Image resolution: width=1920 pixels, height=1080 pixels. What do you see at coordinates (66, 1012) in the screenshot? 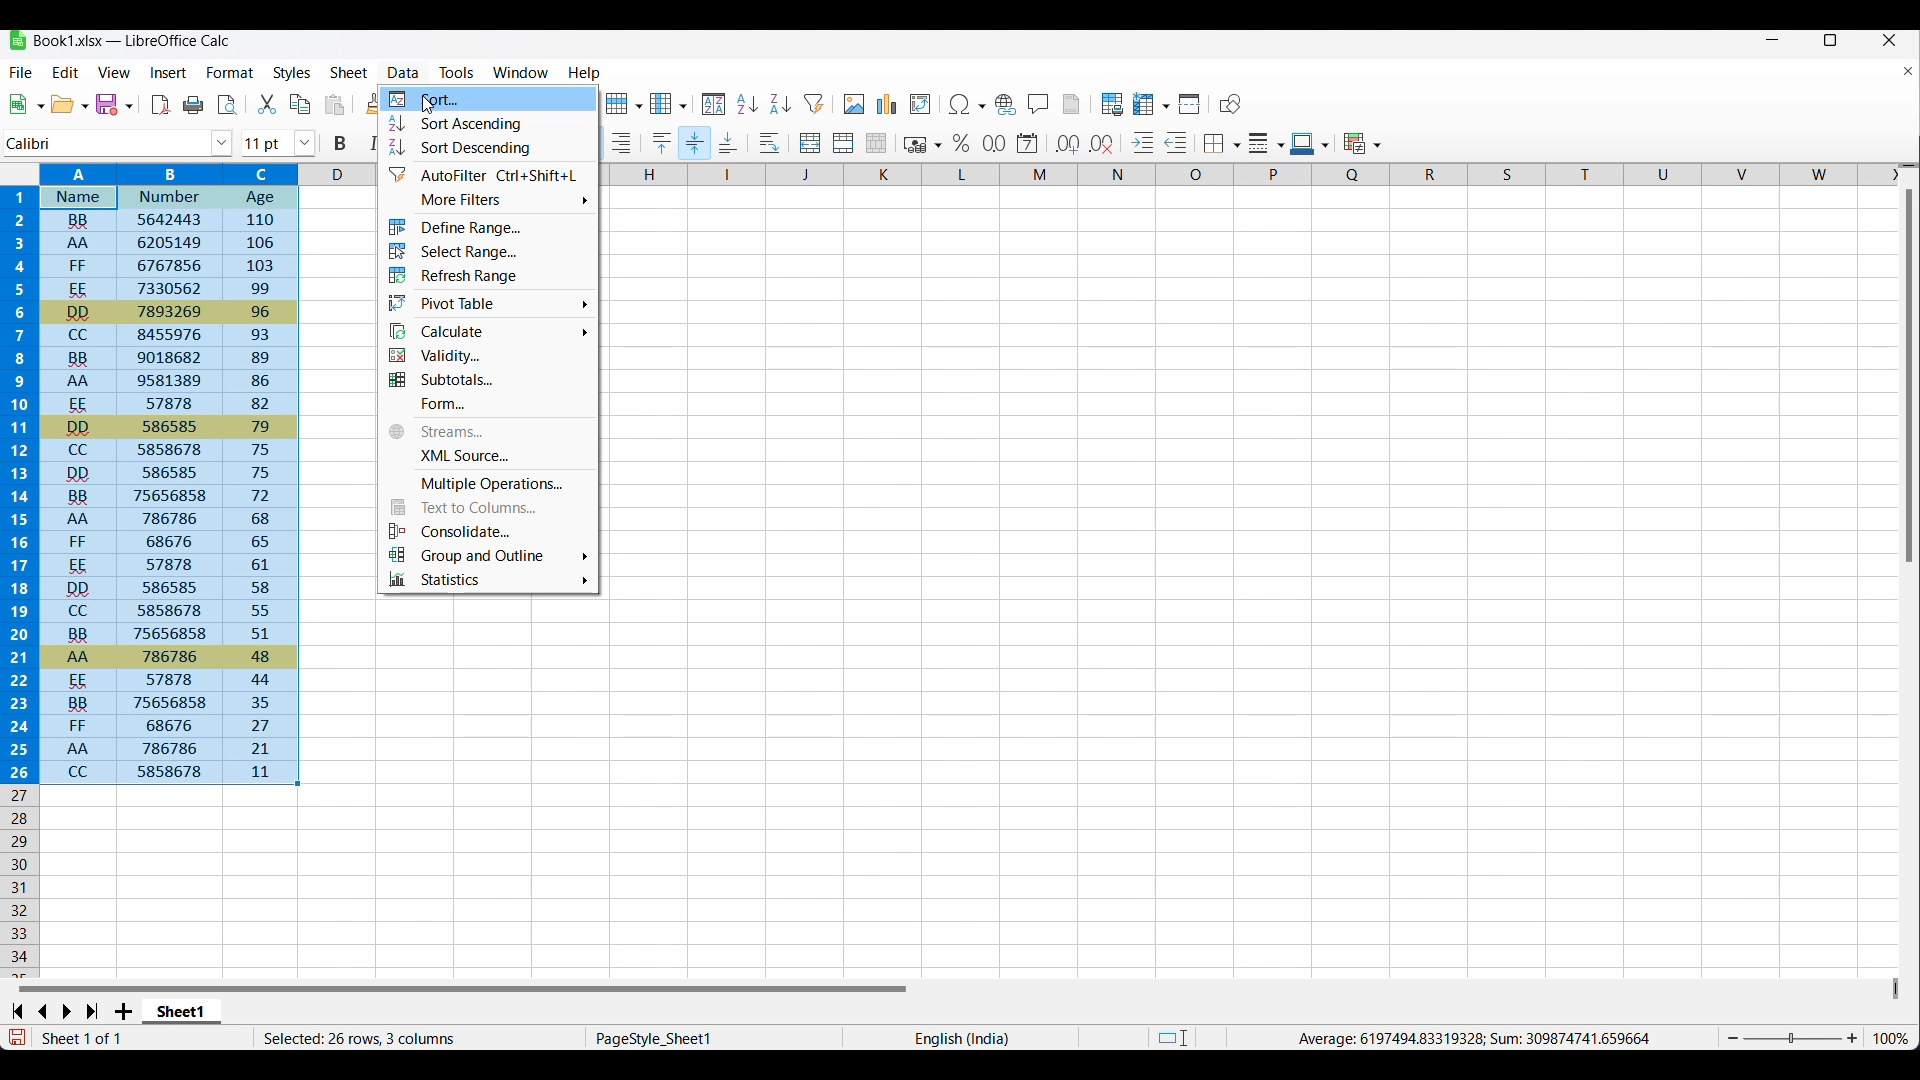
I see `Go to next sheet` at bounding box center [66, 1012].